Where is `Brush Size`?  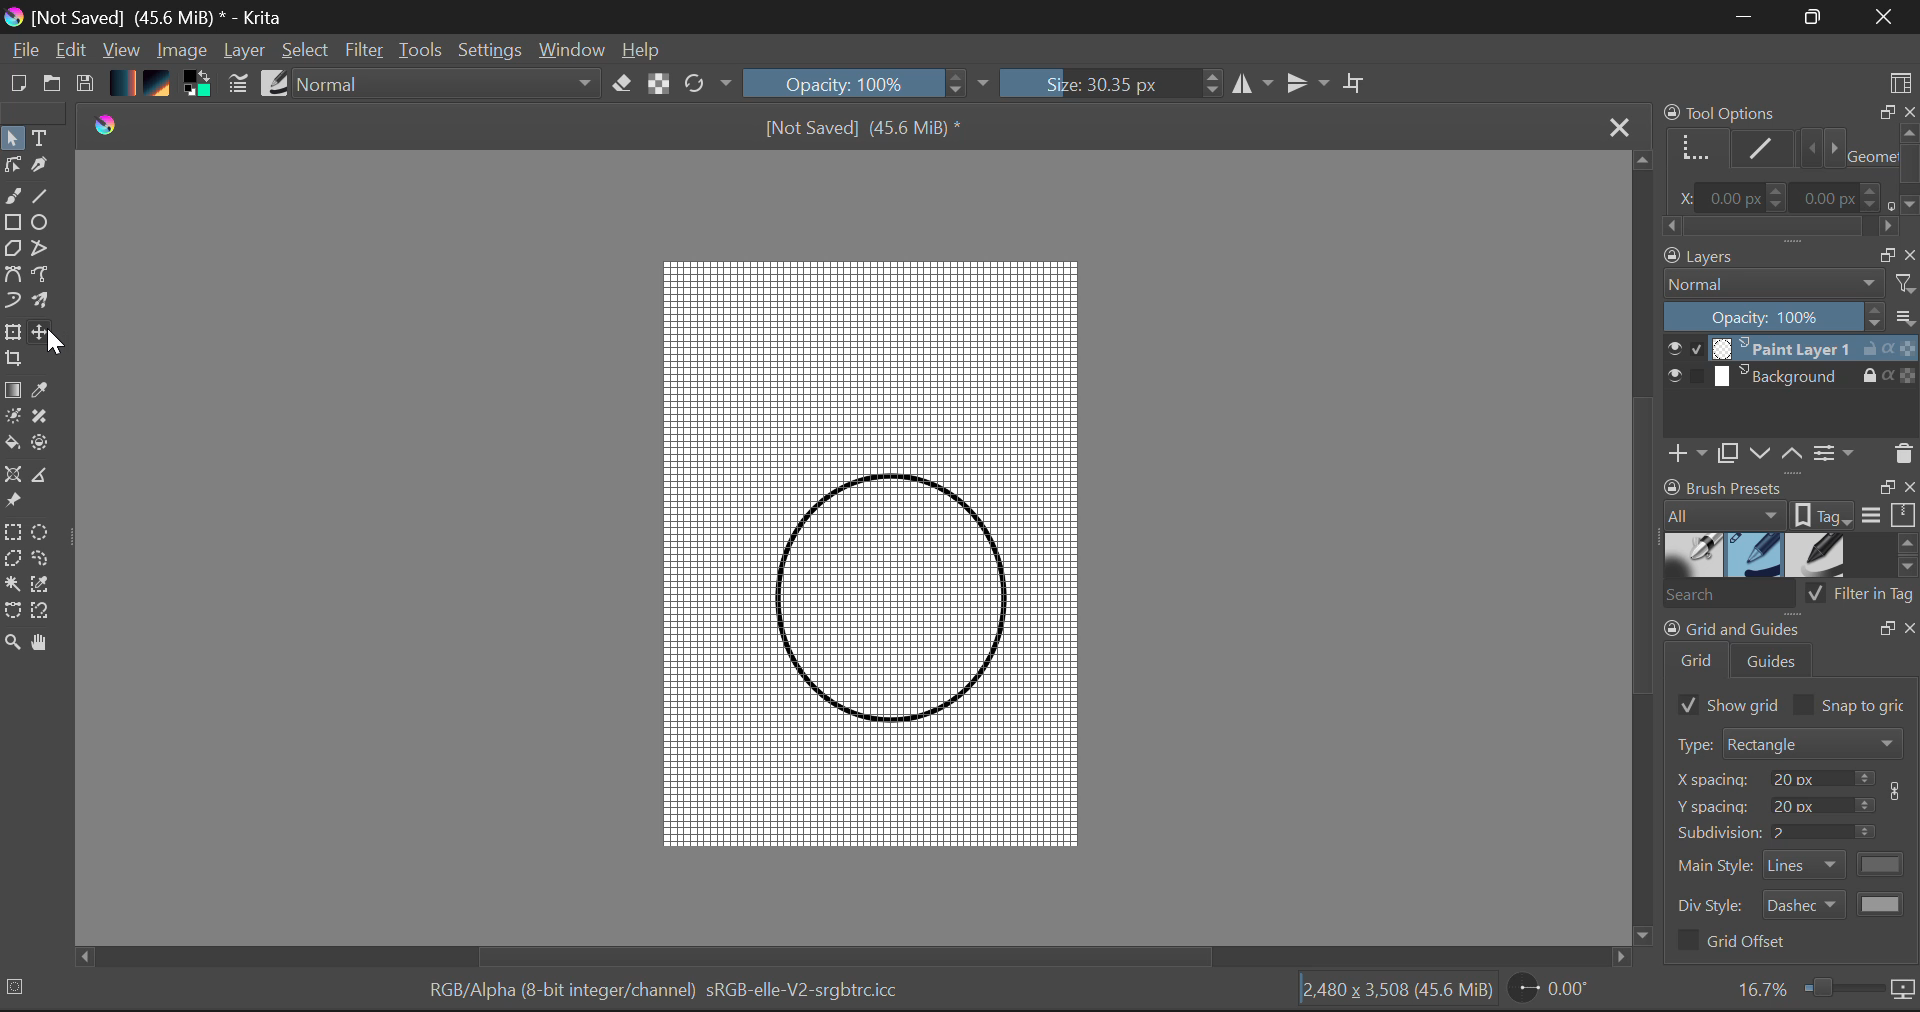
Brush Size is located at coordinates (1112, 84).